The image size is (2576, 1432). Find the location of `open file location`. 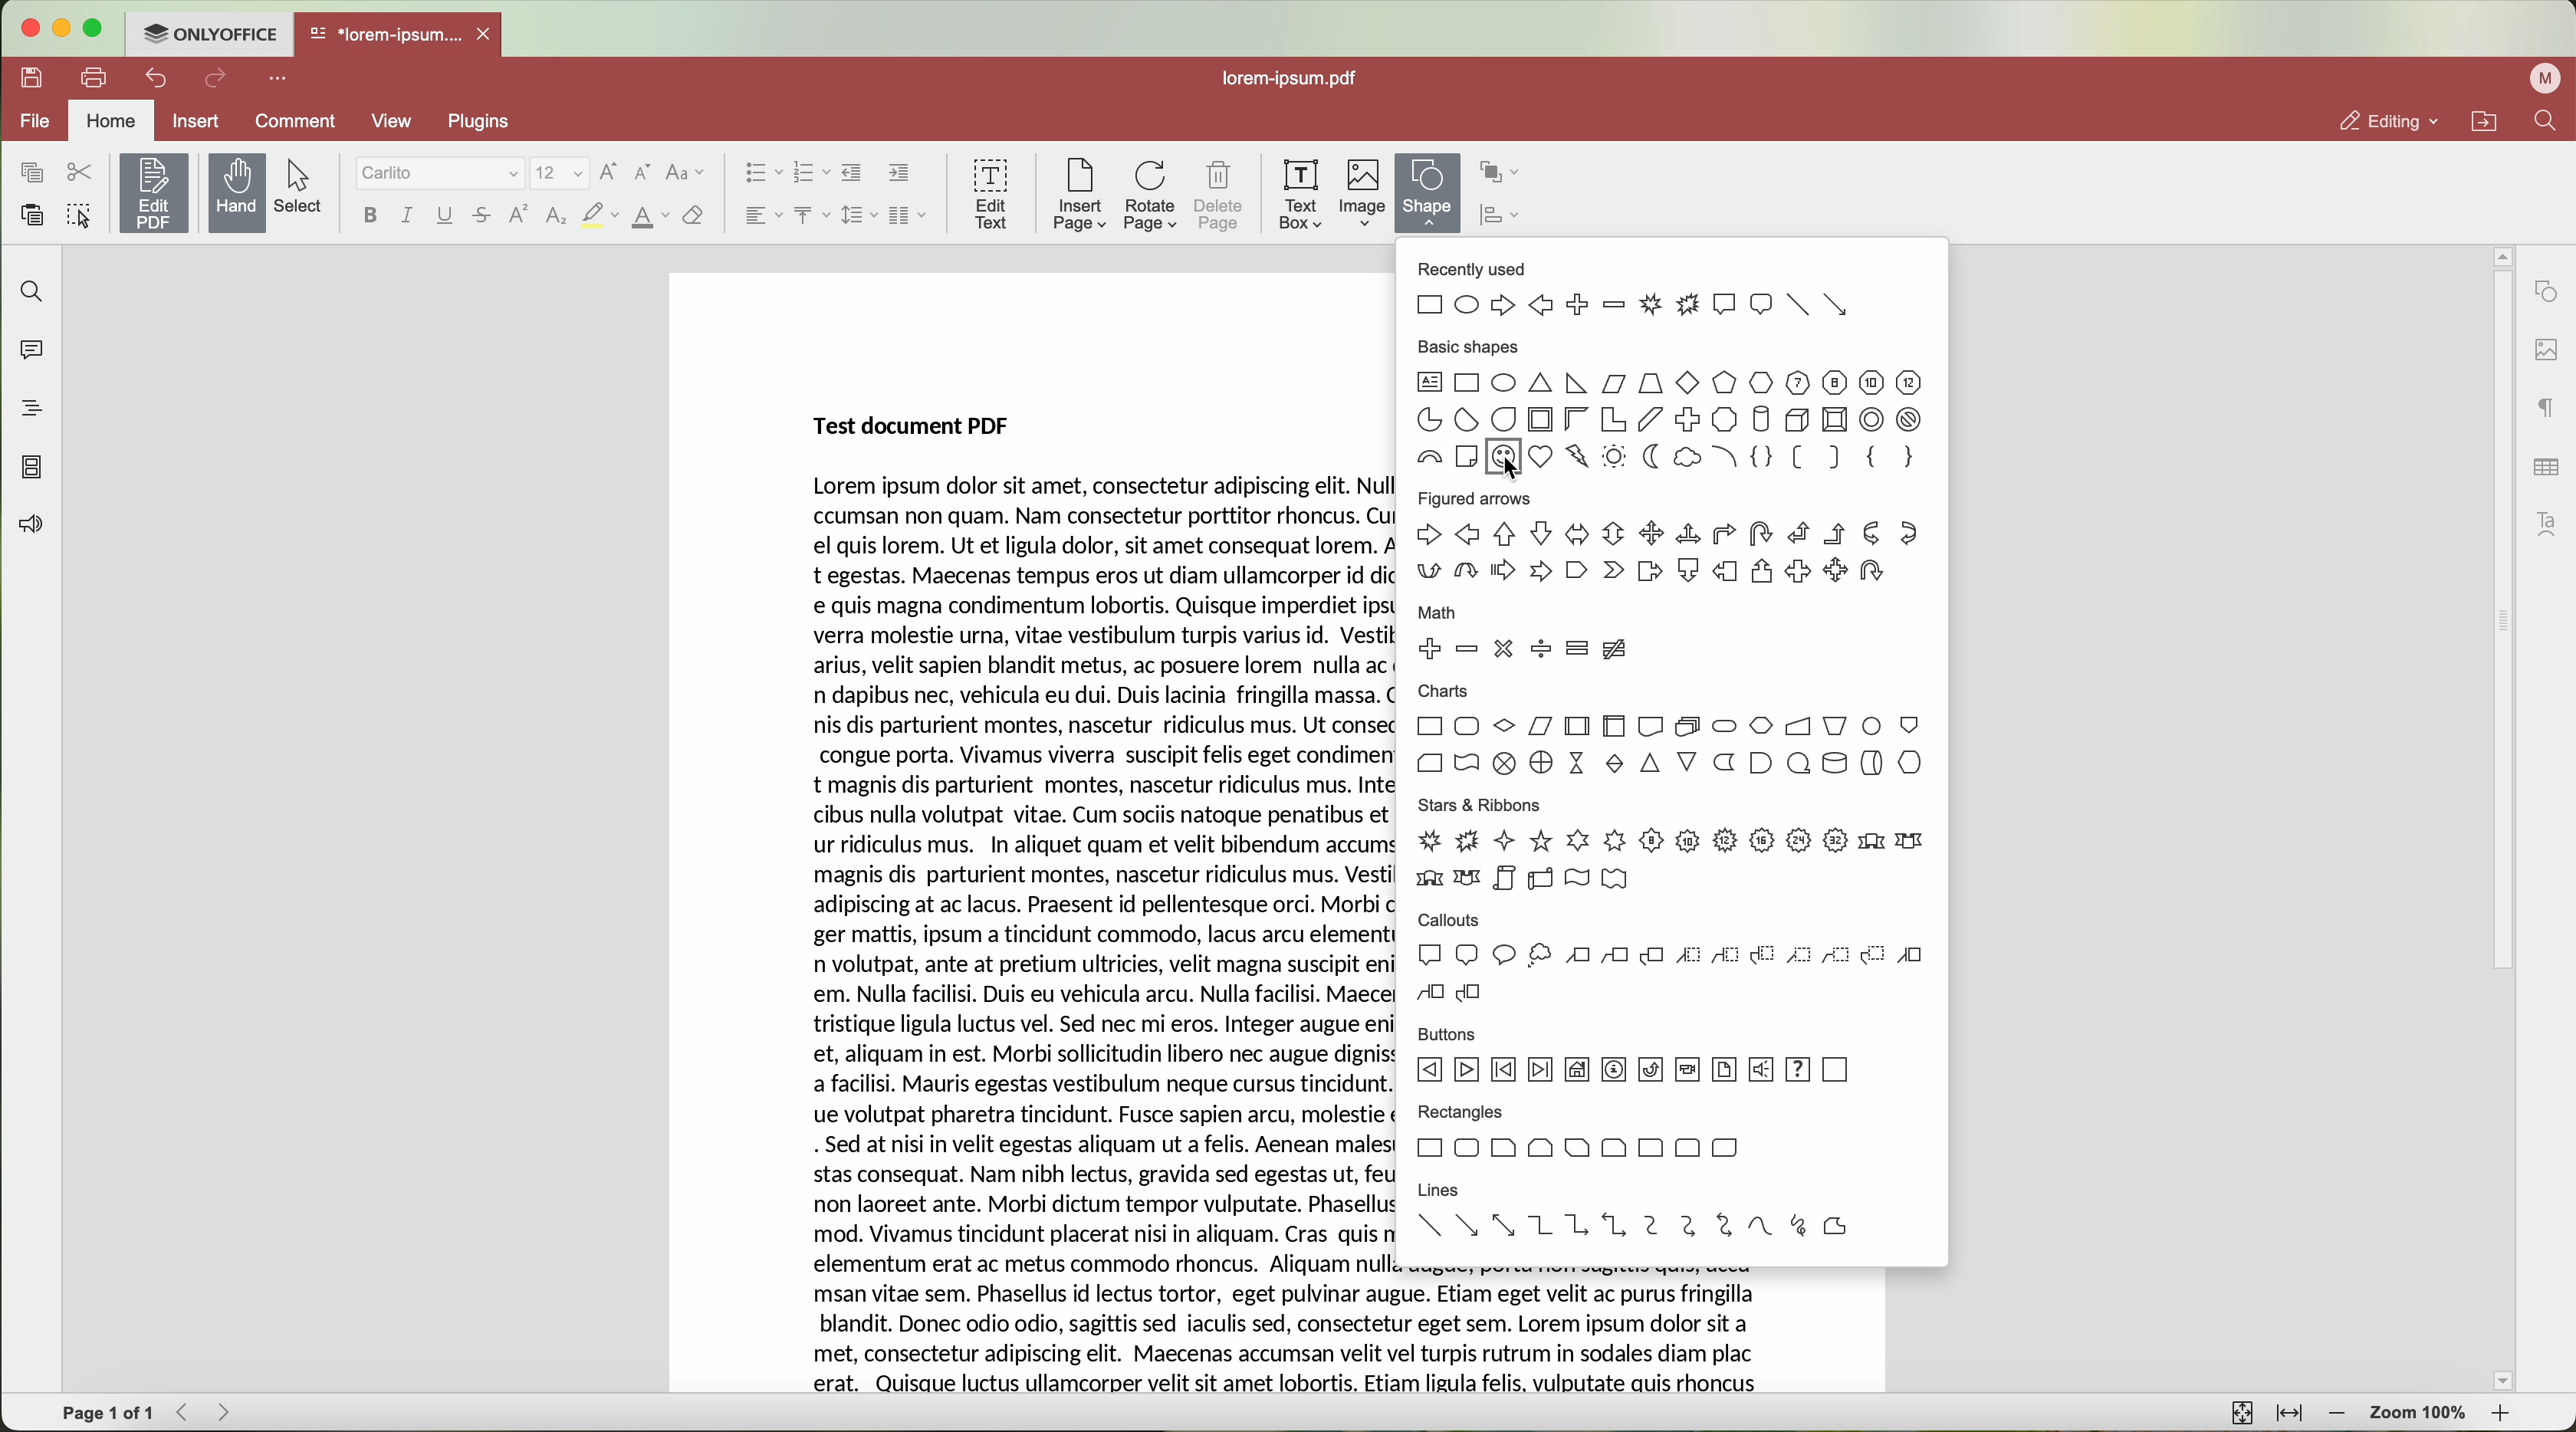

open file location is located at coordinates (2484, 122).